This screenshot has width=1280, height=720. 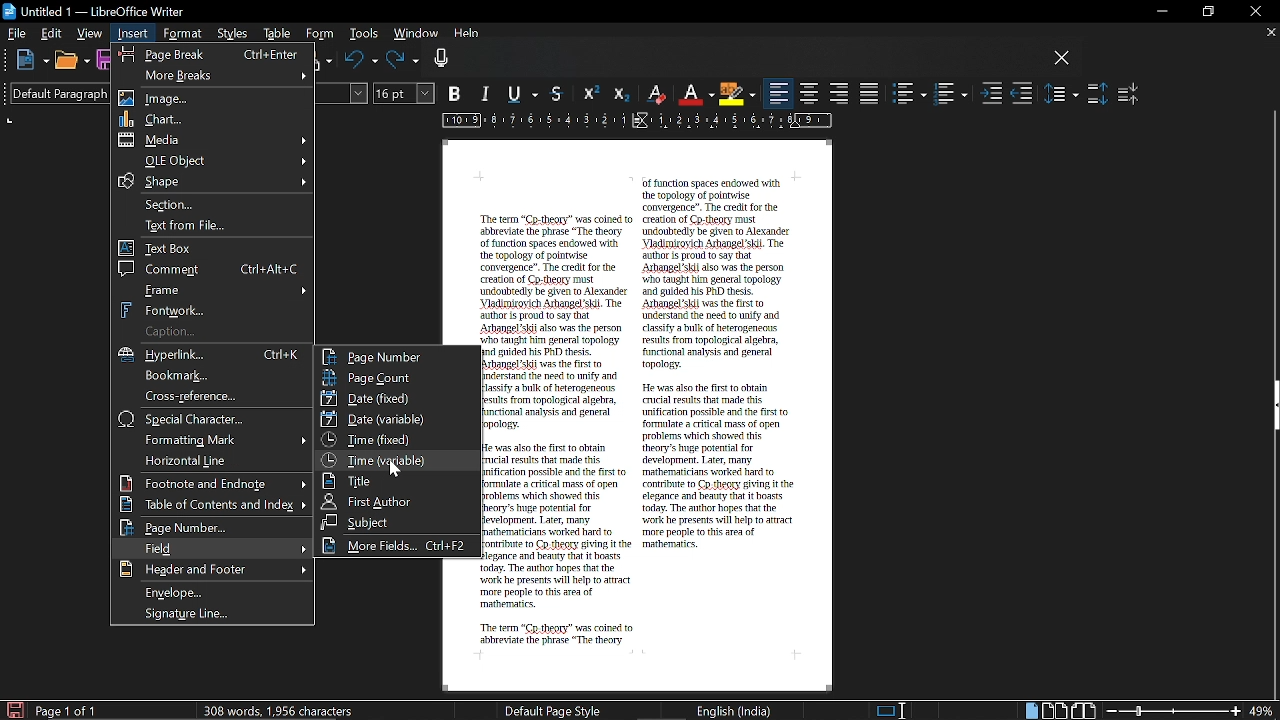 What do you see at coordinates (1062, 93) in the screenshot?
I see `Set line spacing` at bounding box center [1062, 93].